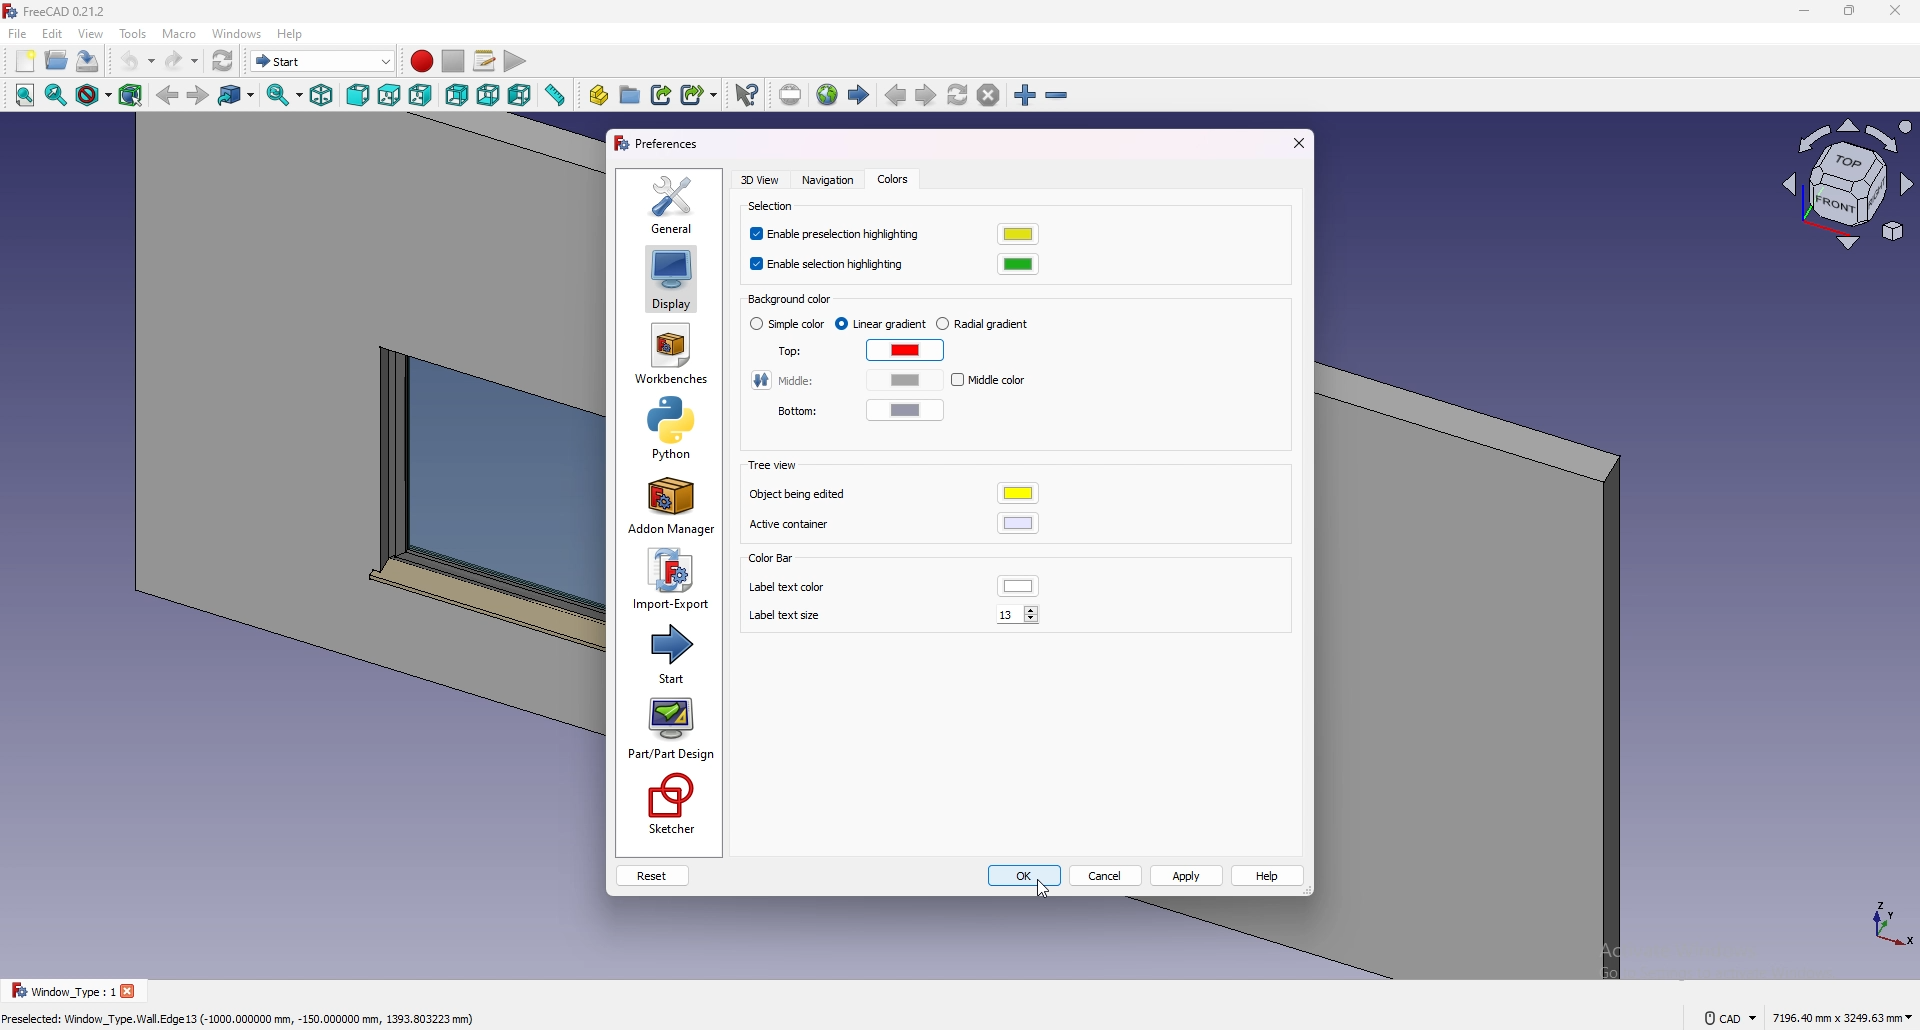 The width and height of the screenshot is (1920, 1030). What do you see at coordinates (243, 1016) in the screenshot?
I see `Preselected: Window_Type.Wall. Edge 13 (-1000,000000 mm, -150.000000 mm, 1393.803223 mm)` at bounding box center [243, 1016].